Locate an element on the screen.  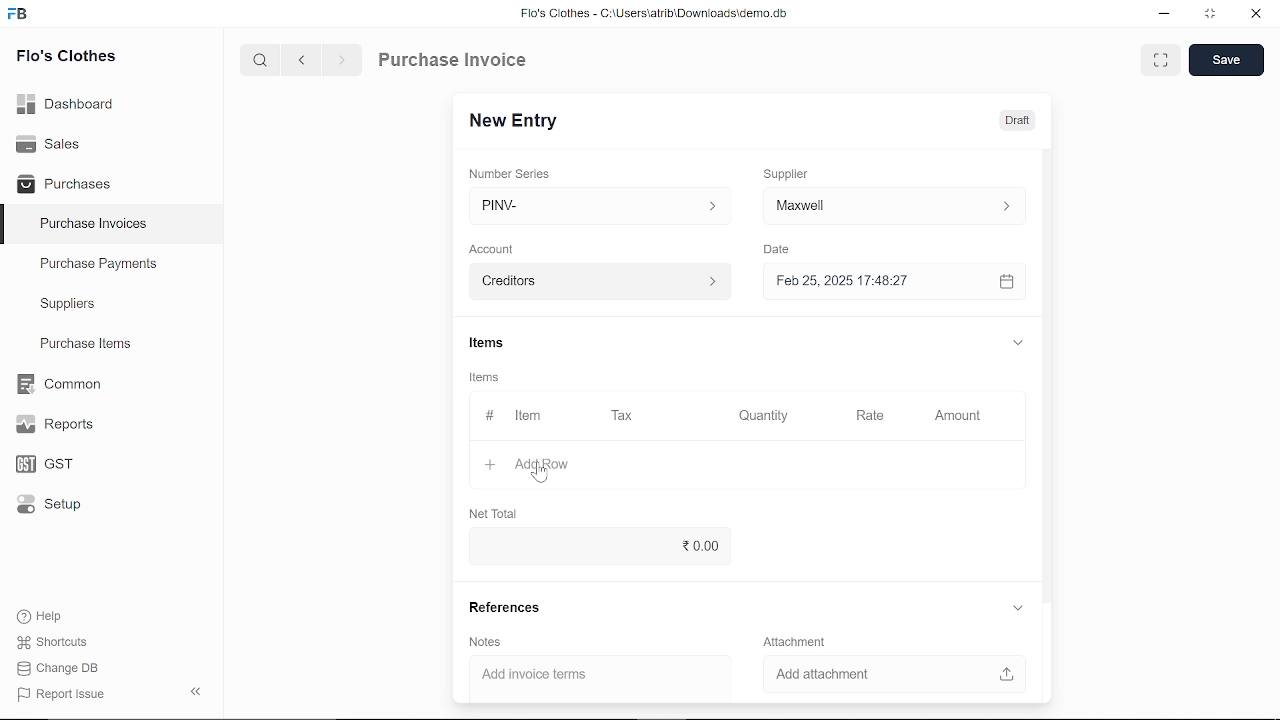
References. is located at coordinates (510, 608).